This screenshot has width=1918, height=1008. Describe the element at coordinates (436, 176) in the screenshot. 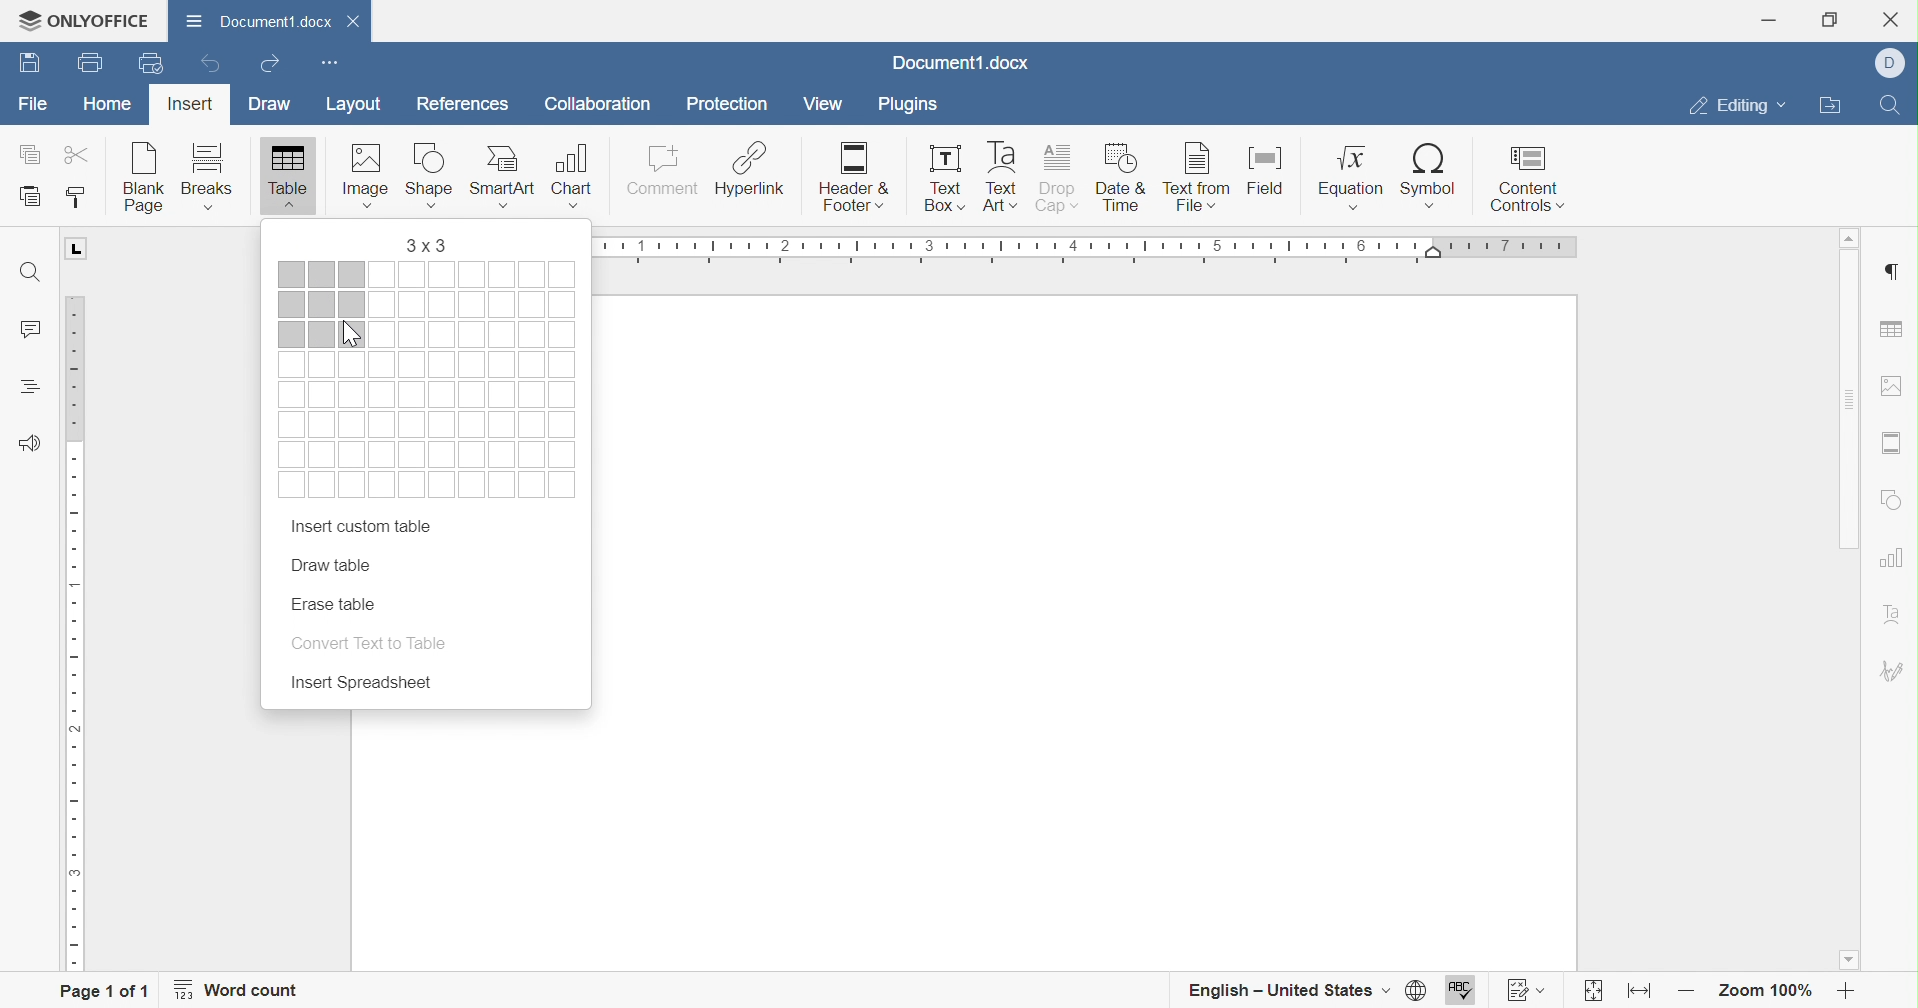

I see `Insert shape` at that location.